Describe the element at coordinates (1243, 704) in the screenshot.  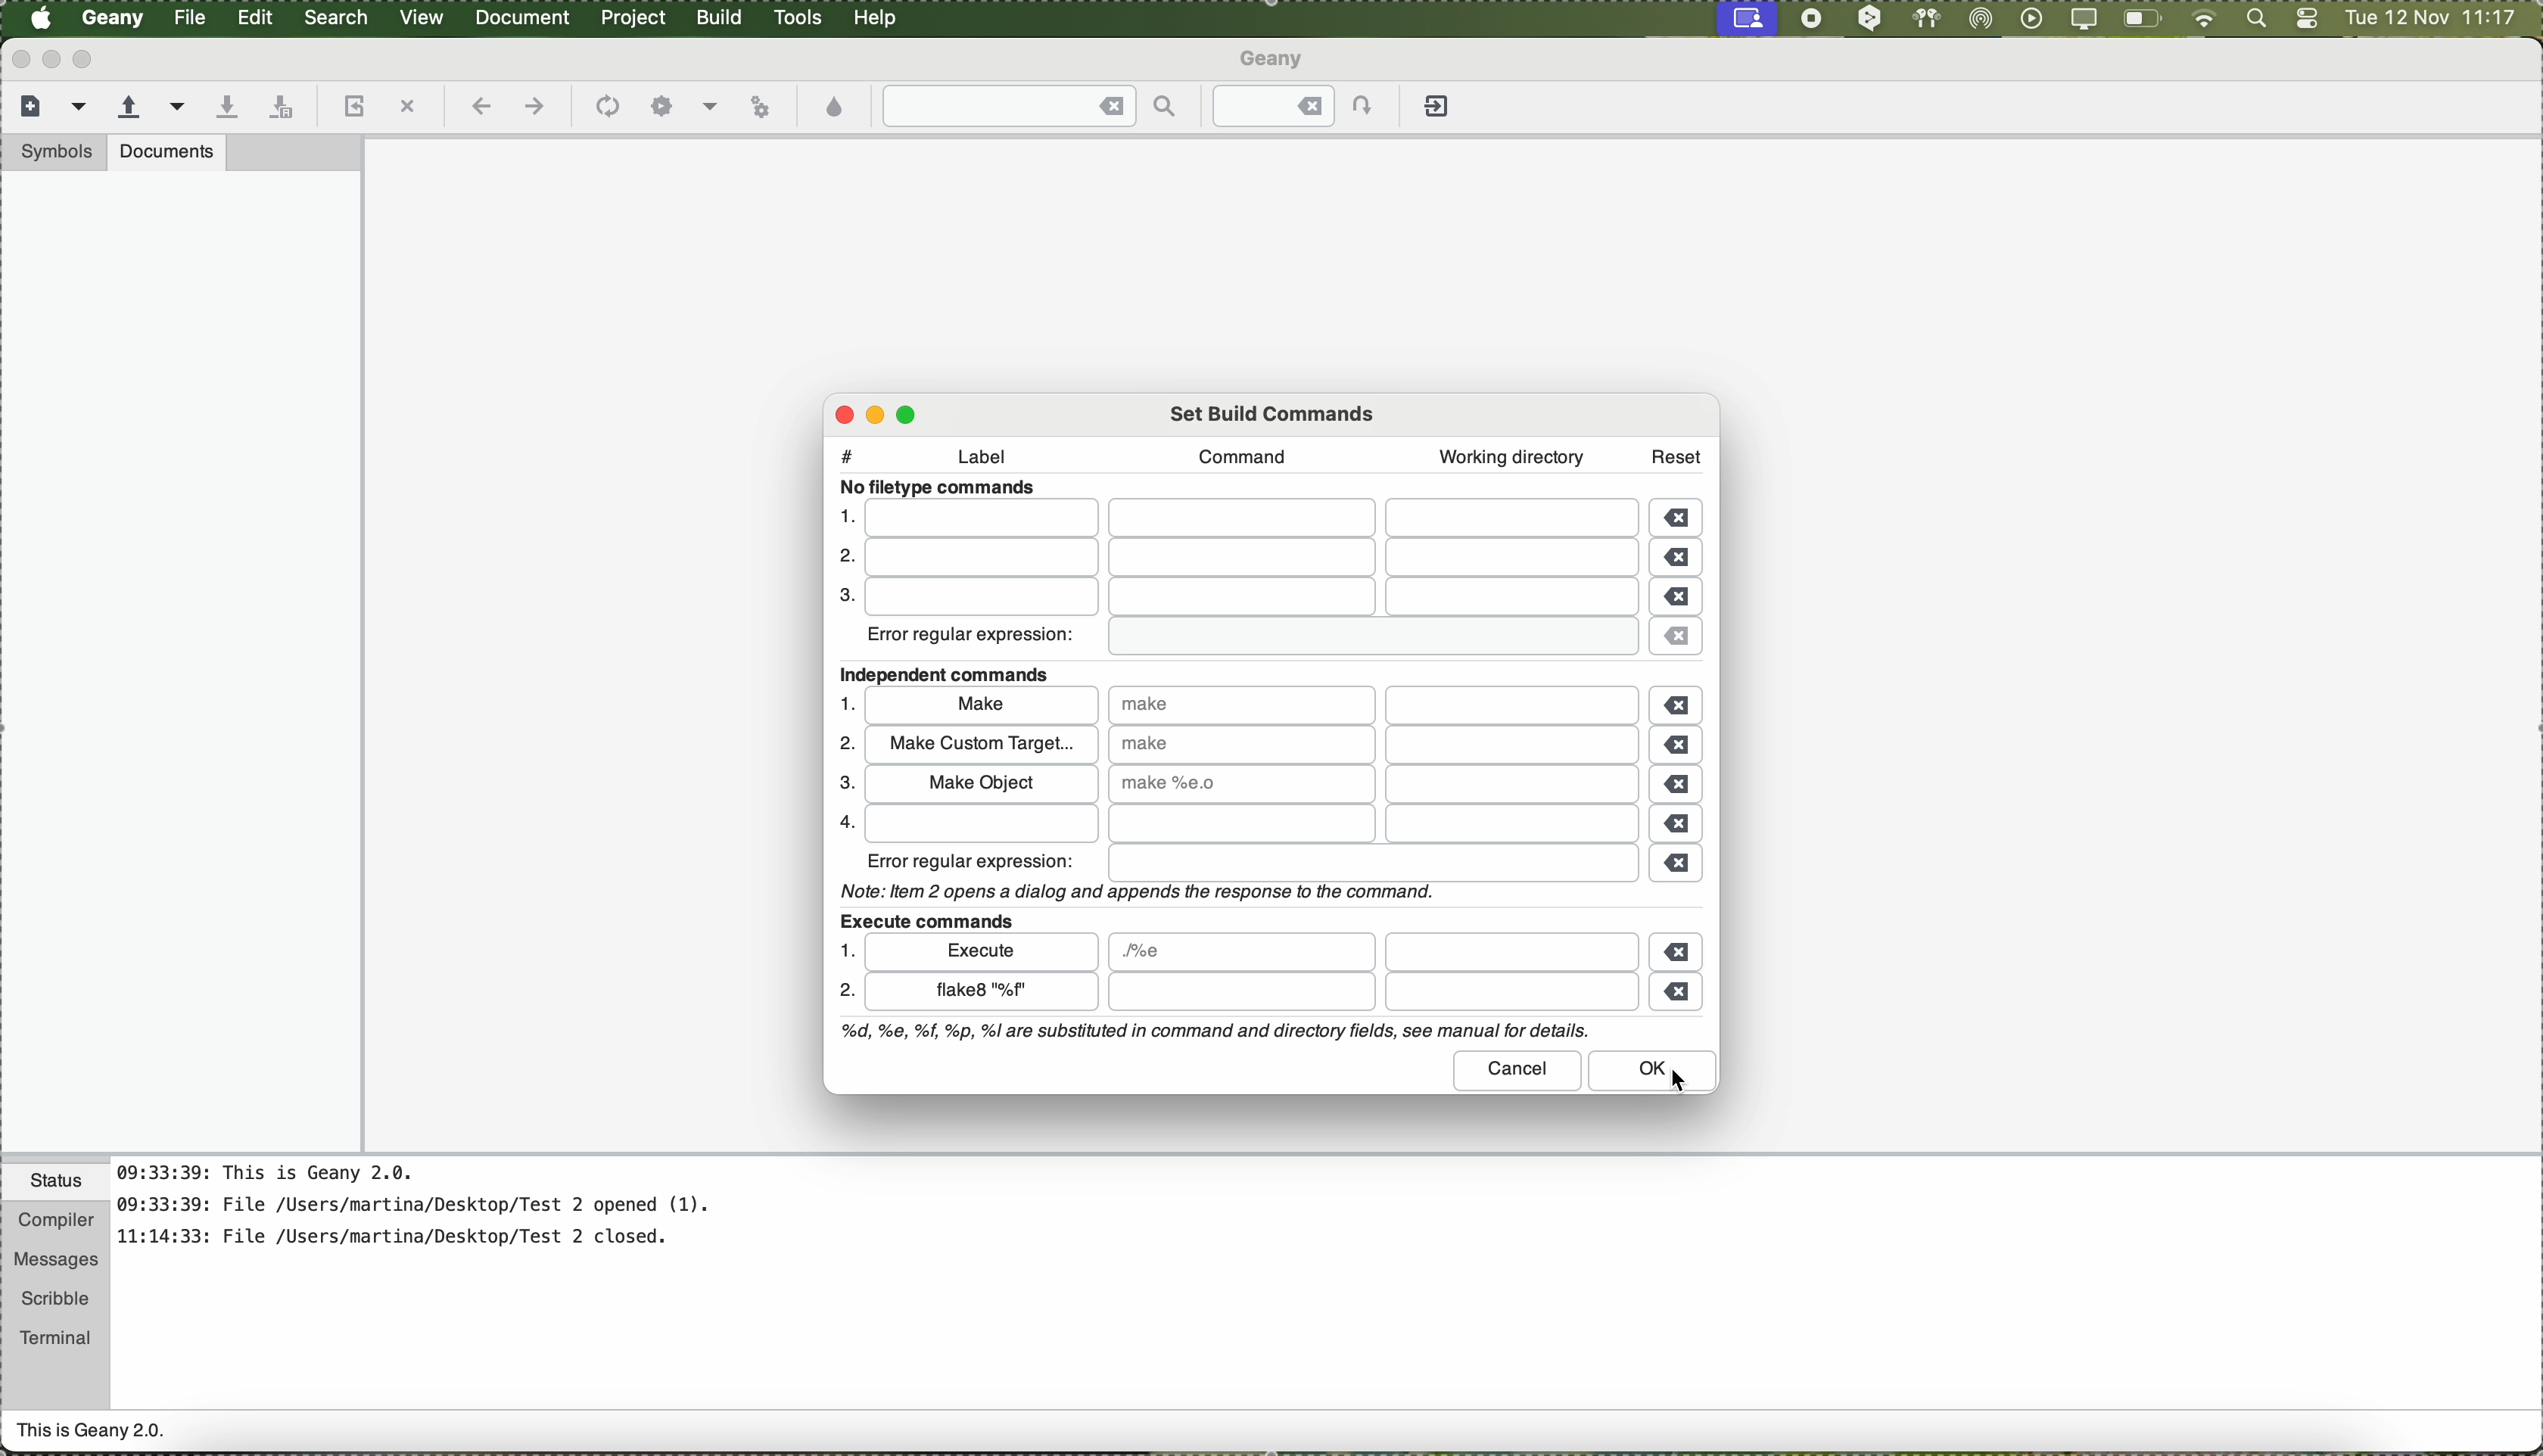
I see `make` at that location.